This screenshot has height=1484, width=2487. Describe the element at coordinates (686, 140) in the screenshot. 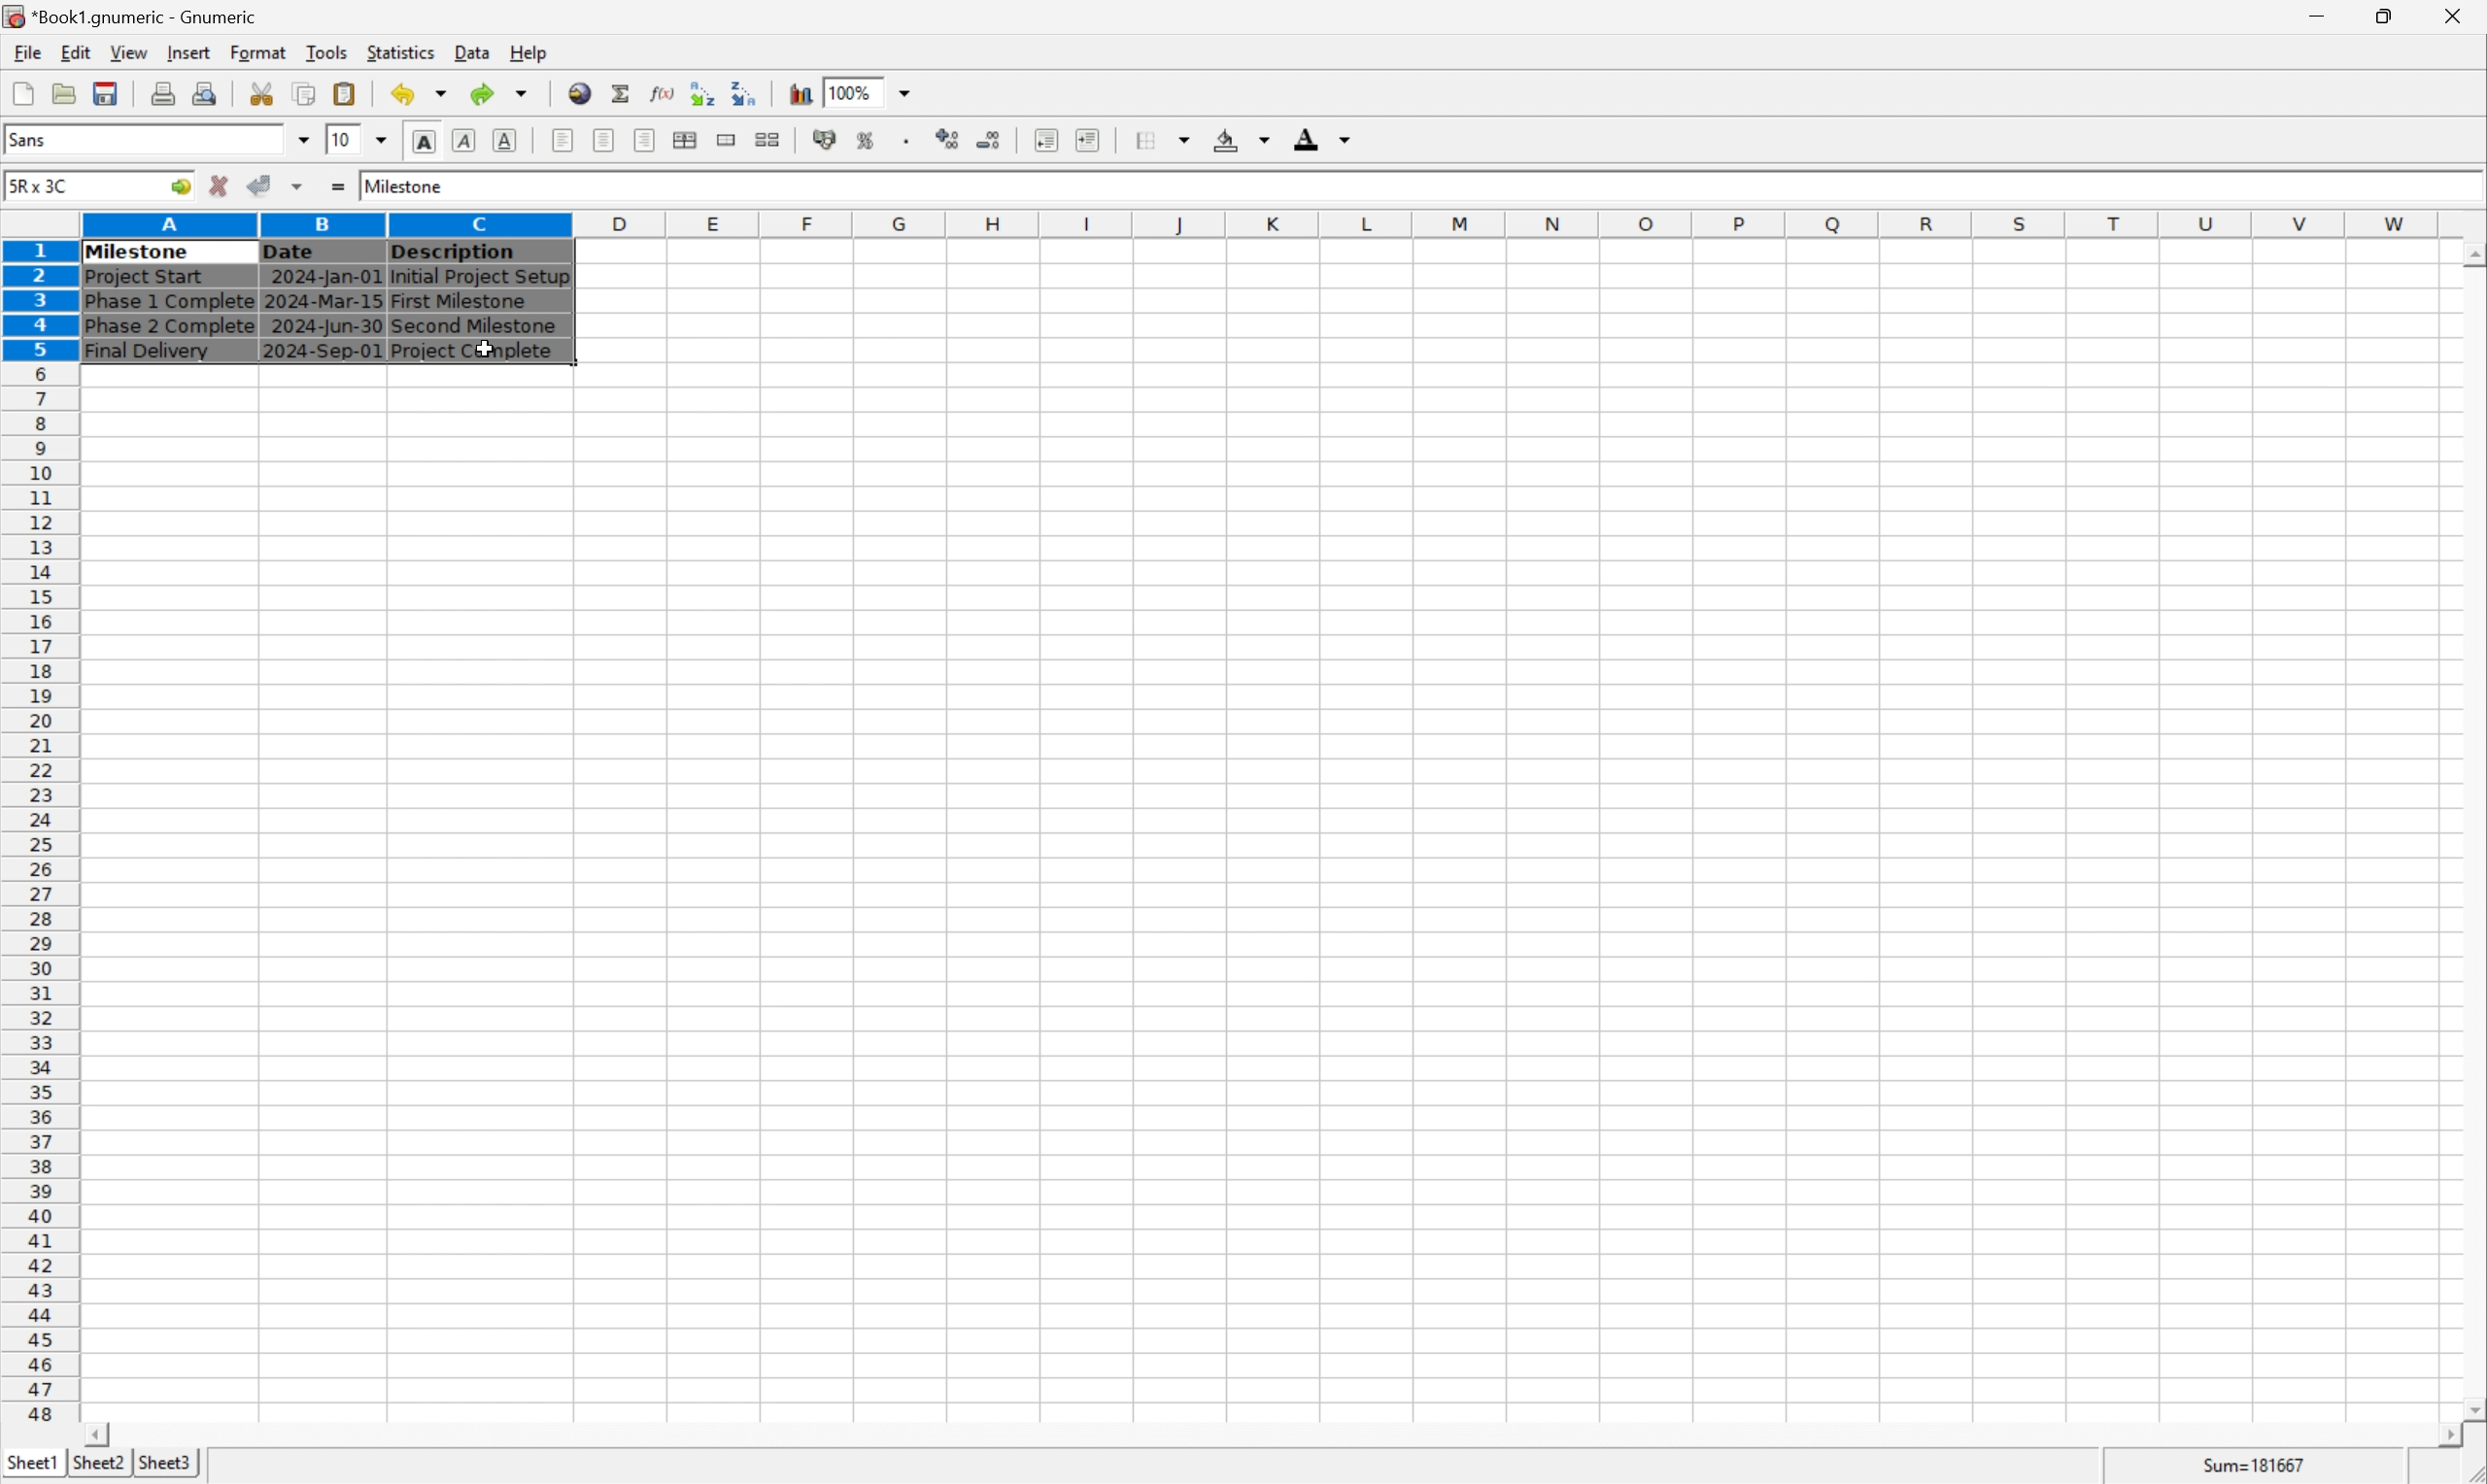

I see `center horizontally across selection` at that location.